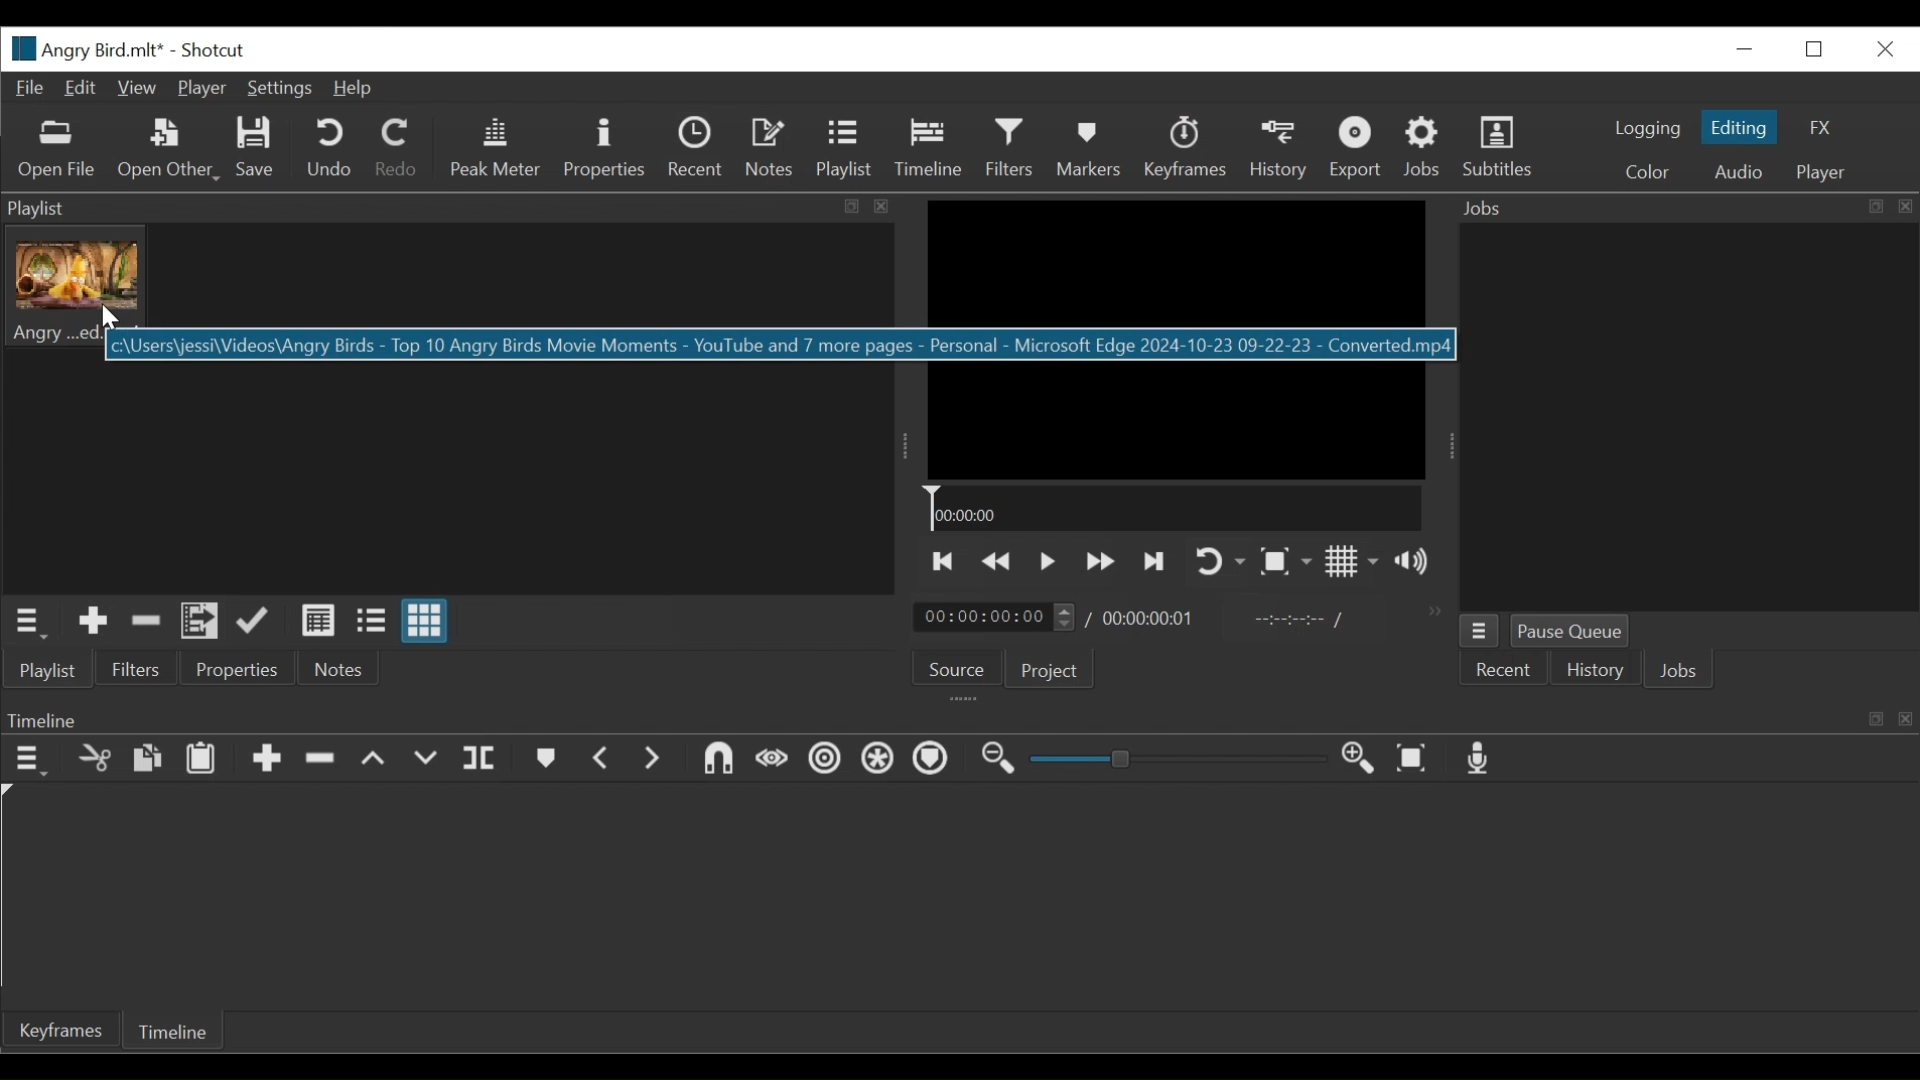  What do you see at coordinates (1156, 562) in the screenshot?
I see `Skip to the next point` at bounding box center [1156, 562].